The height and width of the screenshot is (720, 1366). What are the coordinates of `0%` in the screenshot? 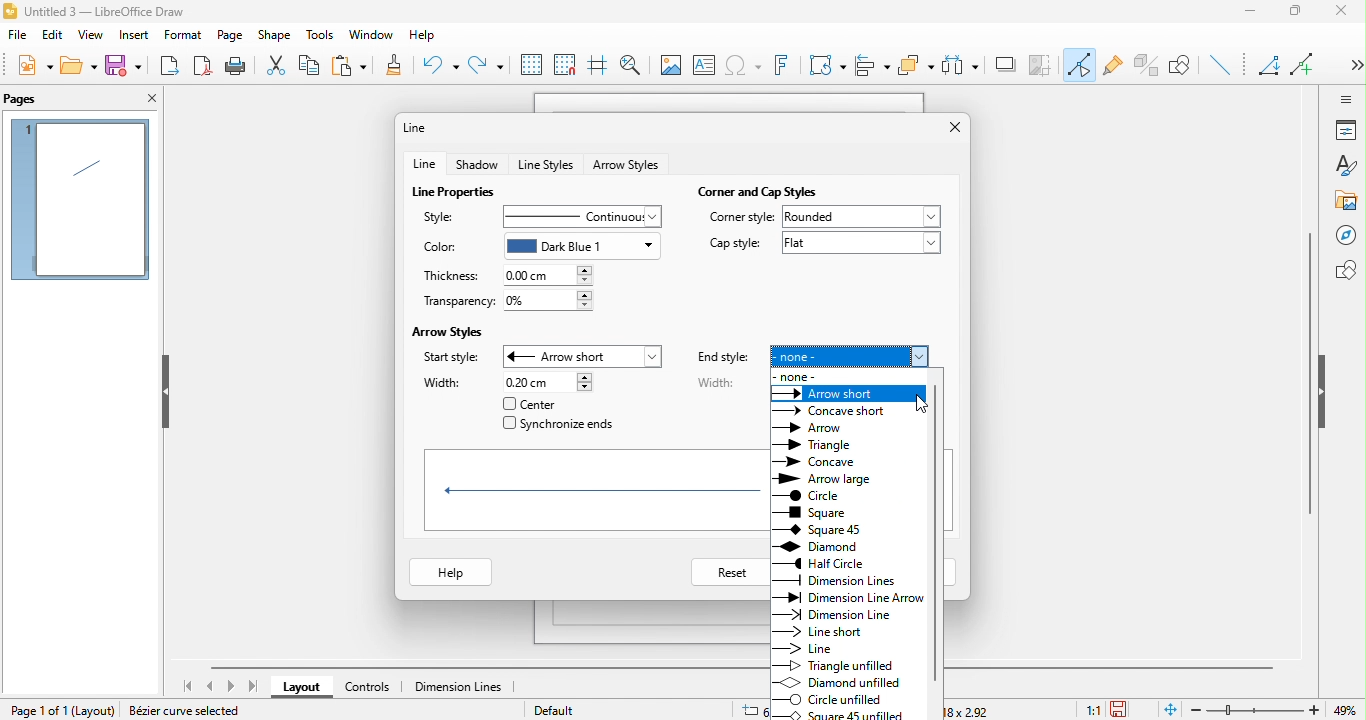 It's located at (550, 300).